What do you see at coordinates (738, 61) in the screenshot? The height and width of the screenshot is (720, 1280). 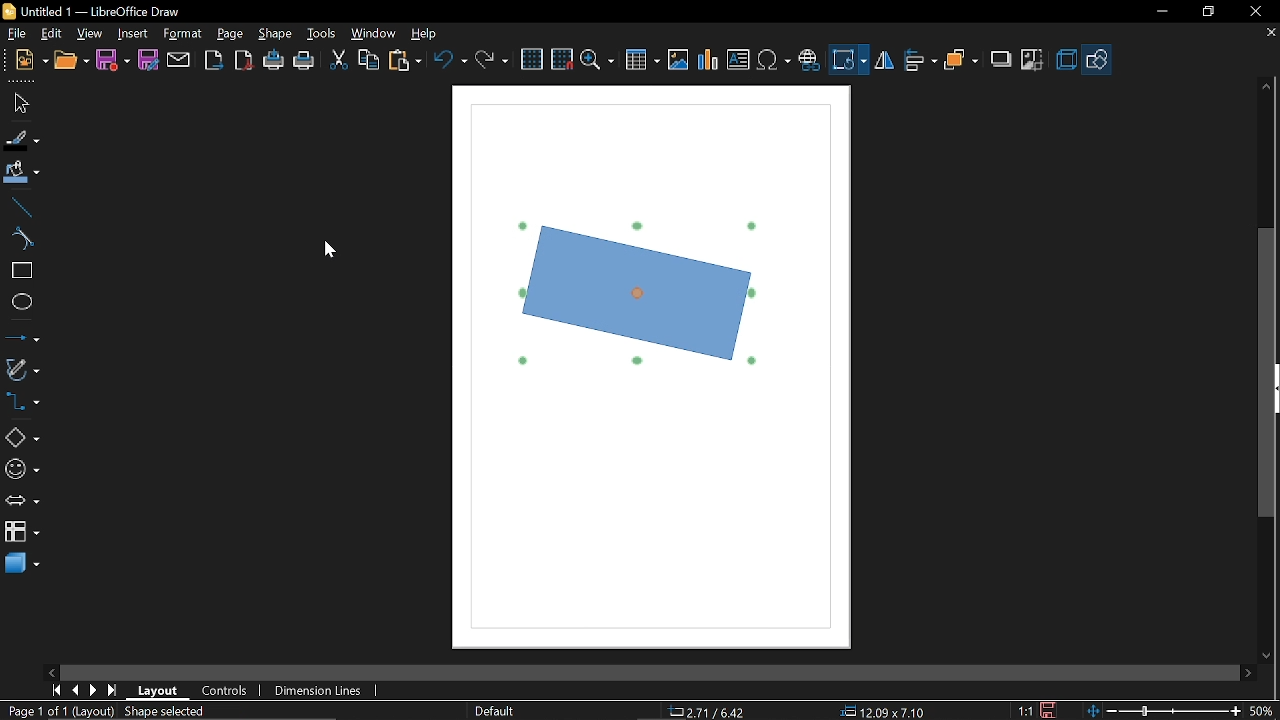 I see `insert text` at bounding box center [738, 61].